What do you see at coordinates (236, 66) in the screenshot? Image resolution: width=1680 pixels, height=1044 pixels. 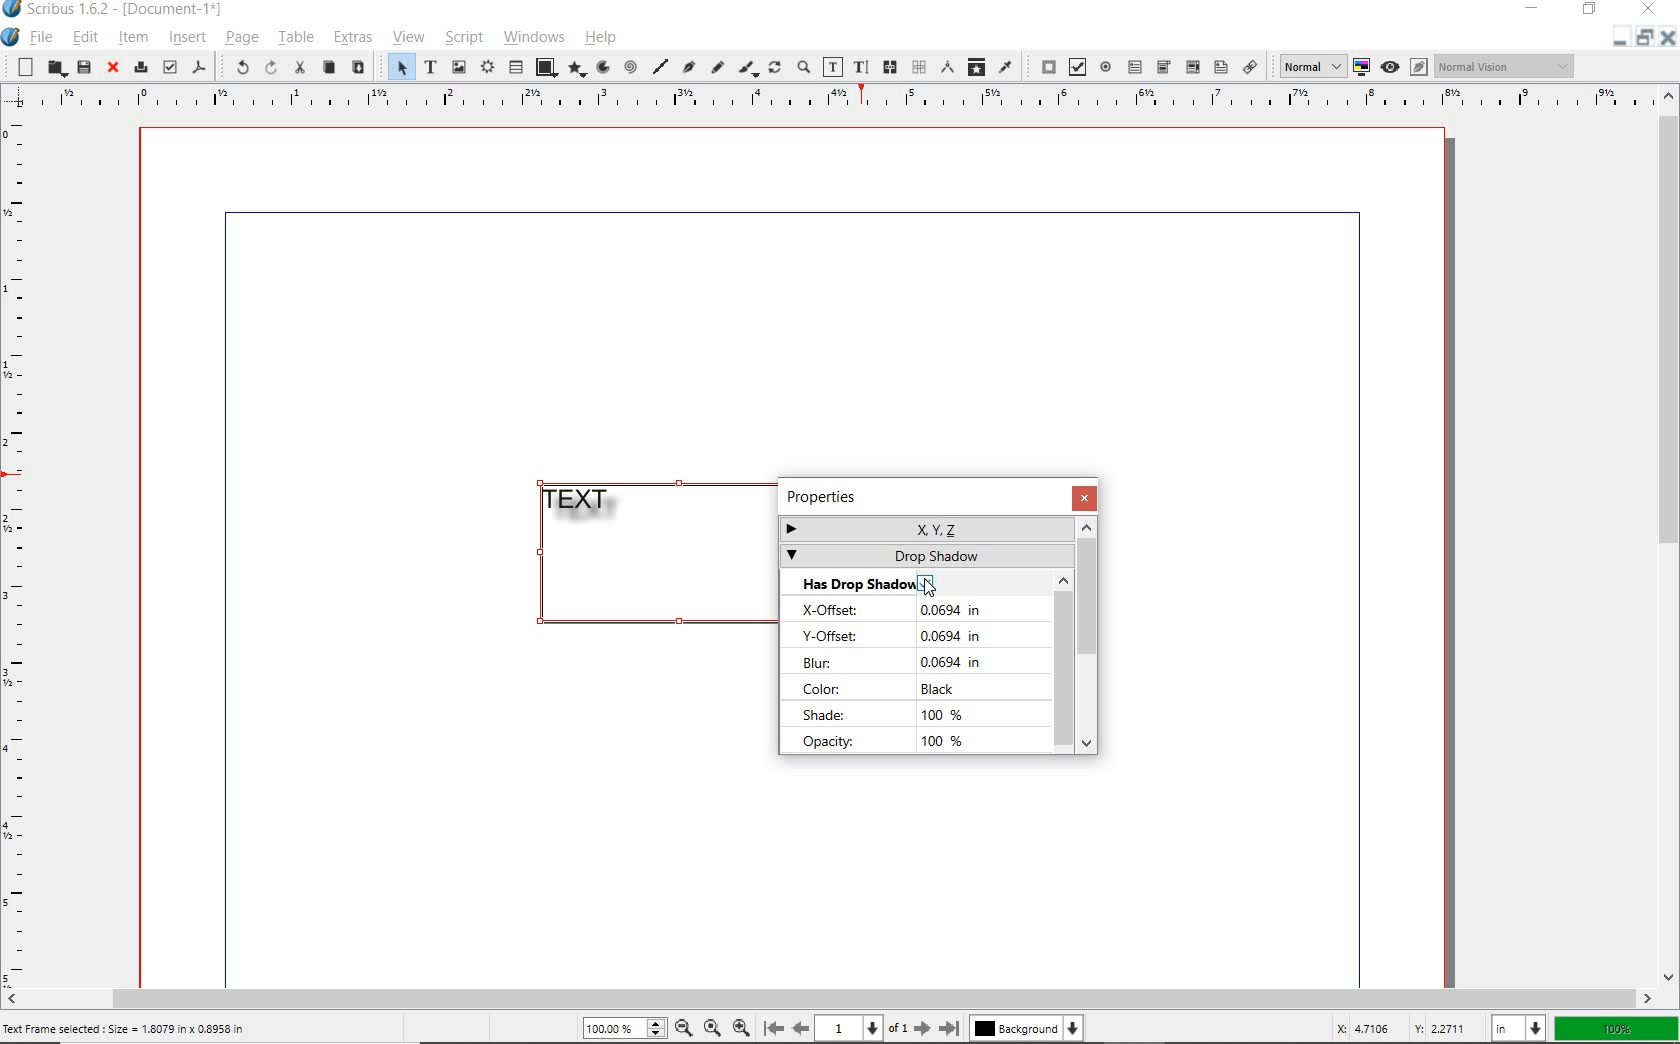 I see `undo` at bounding box center [236, 66].